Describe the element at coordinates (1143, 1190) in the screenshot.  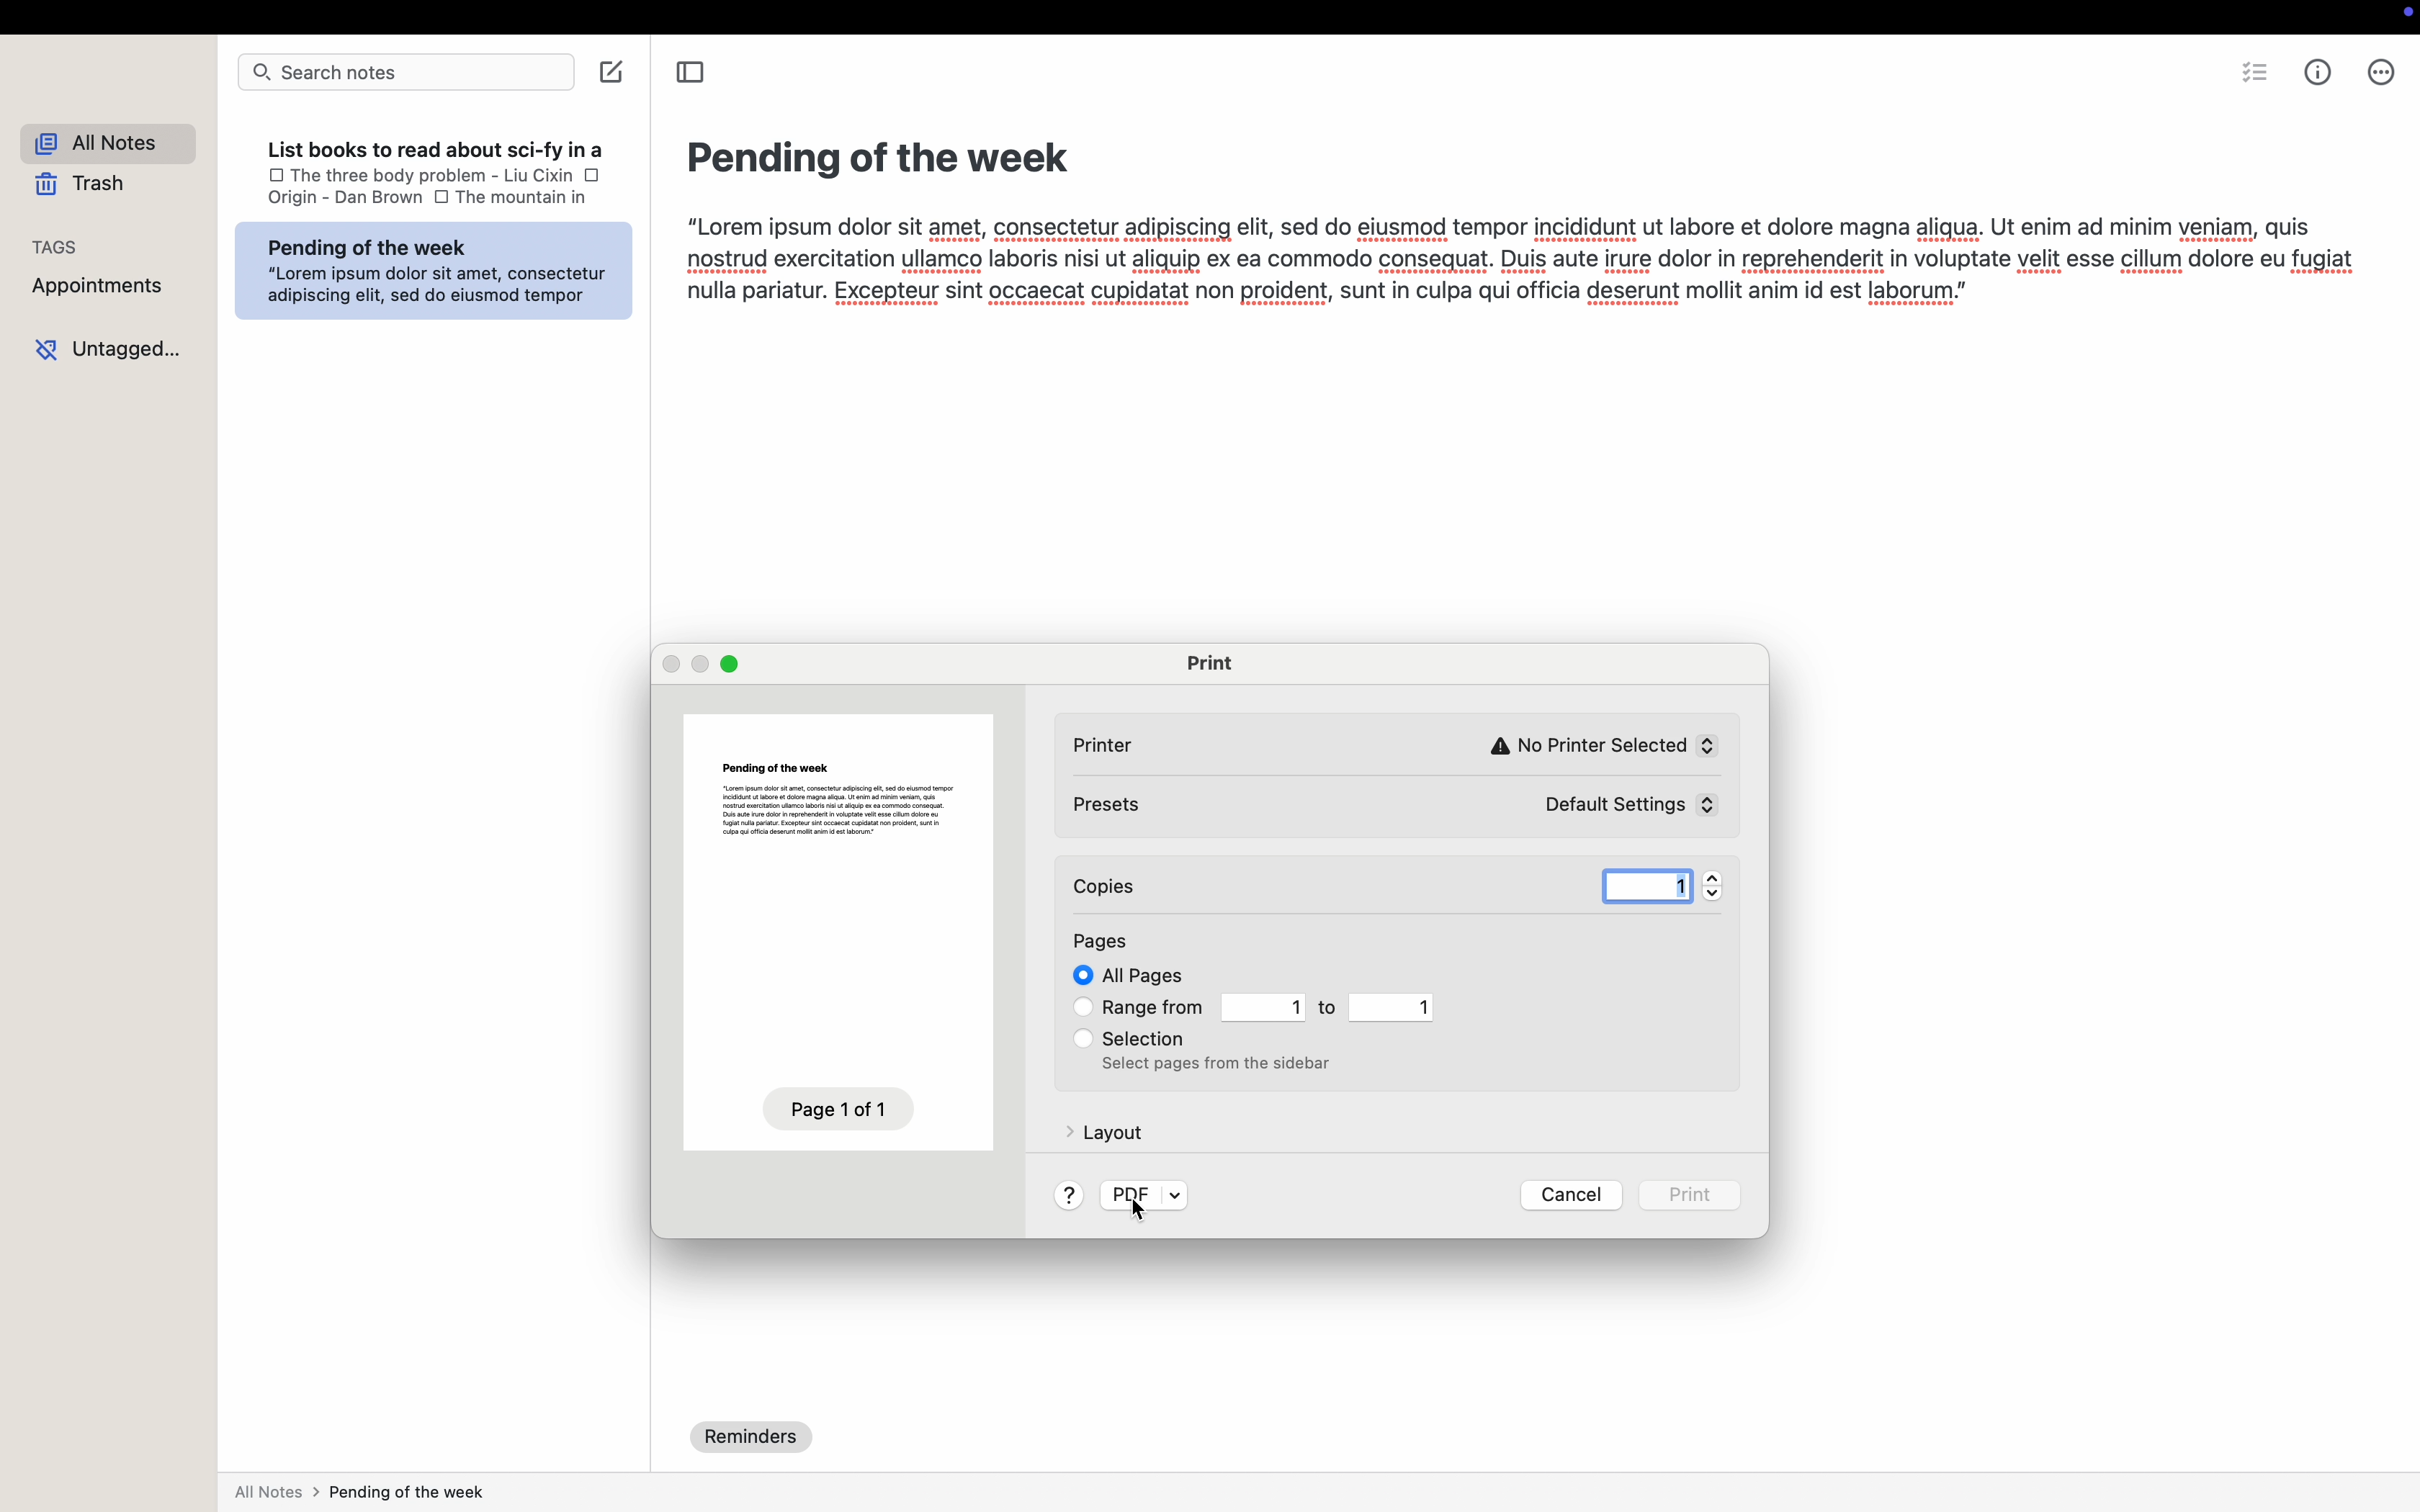
I see `PDF format` at that location.